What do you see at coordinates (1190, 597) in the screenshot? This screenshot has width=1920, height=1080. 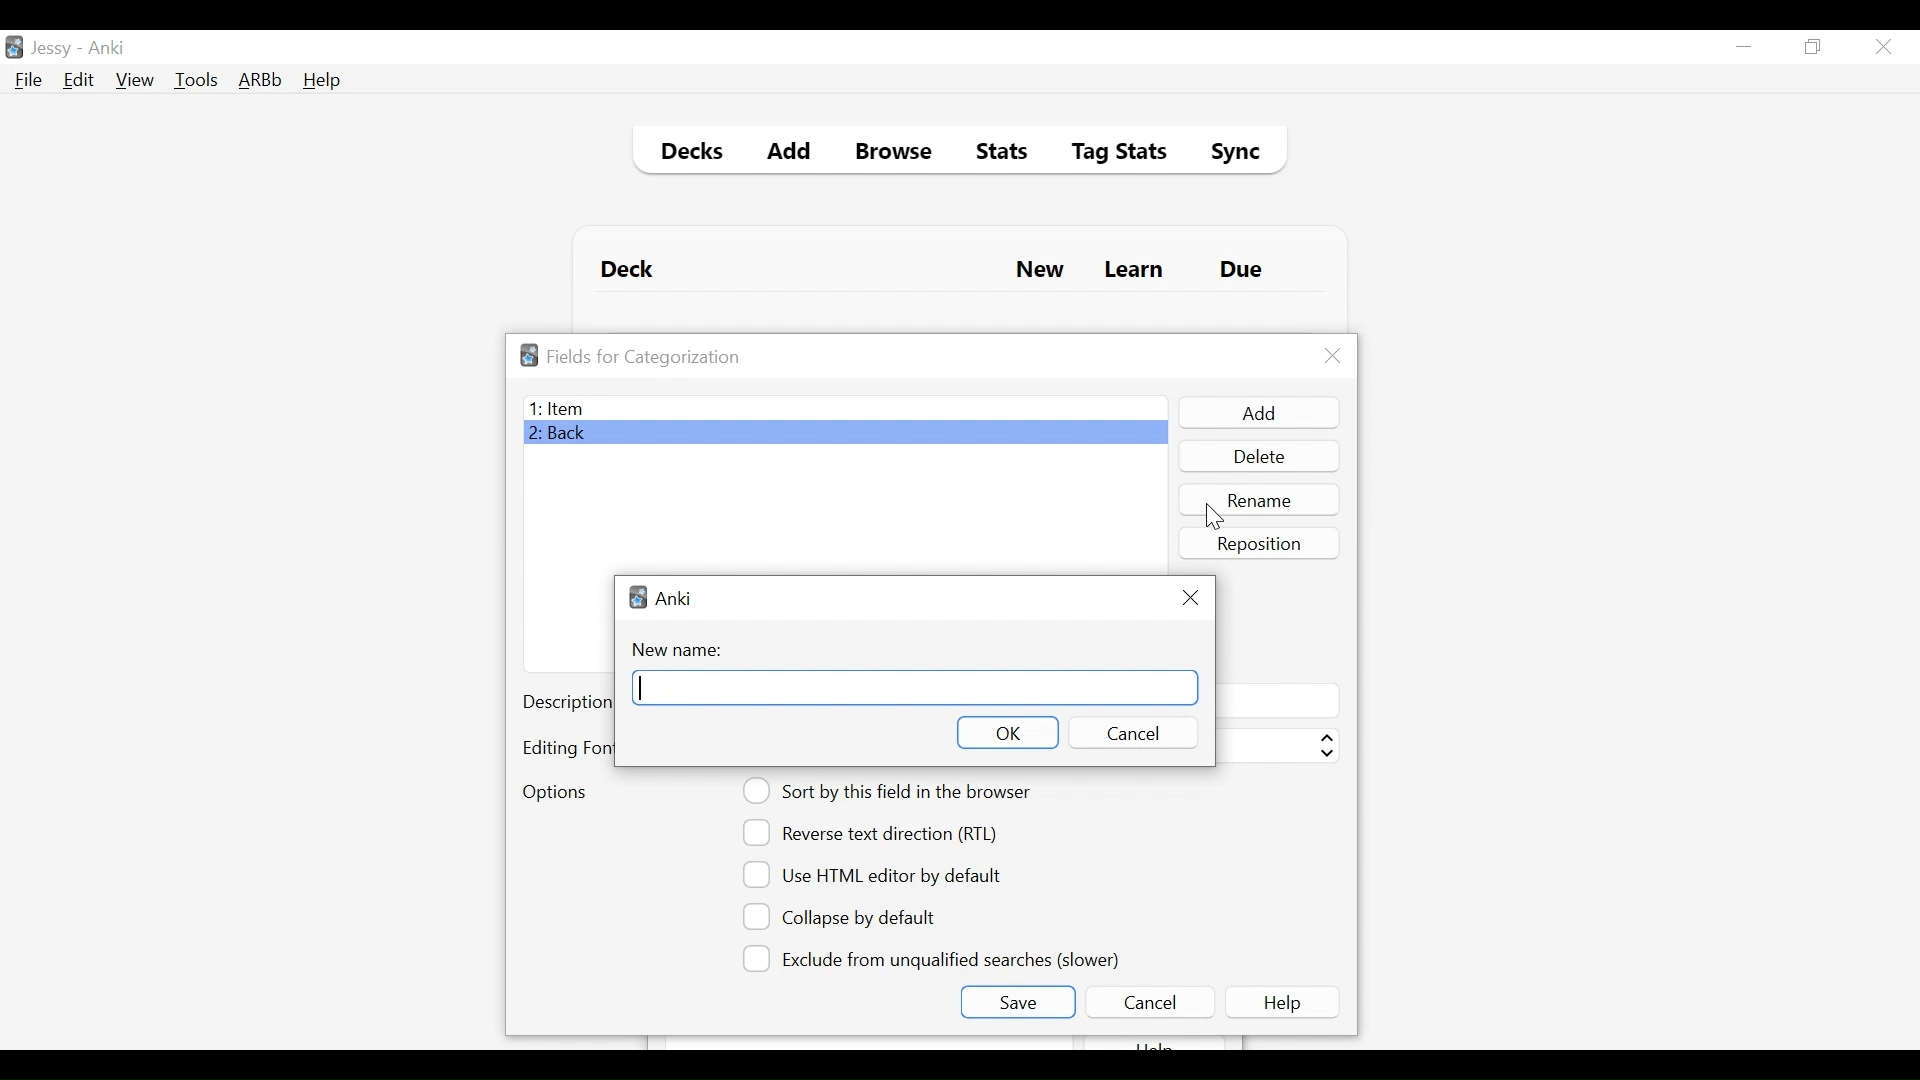 I see `Close` at bounding box center [1190, 597].